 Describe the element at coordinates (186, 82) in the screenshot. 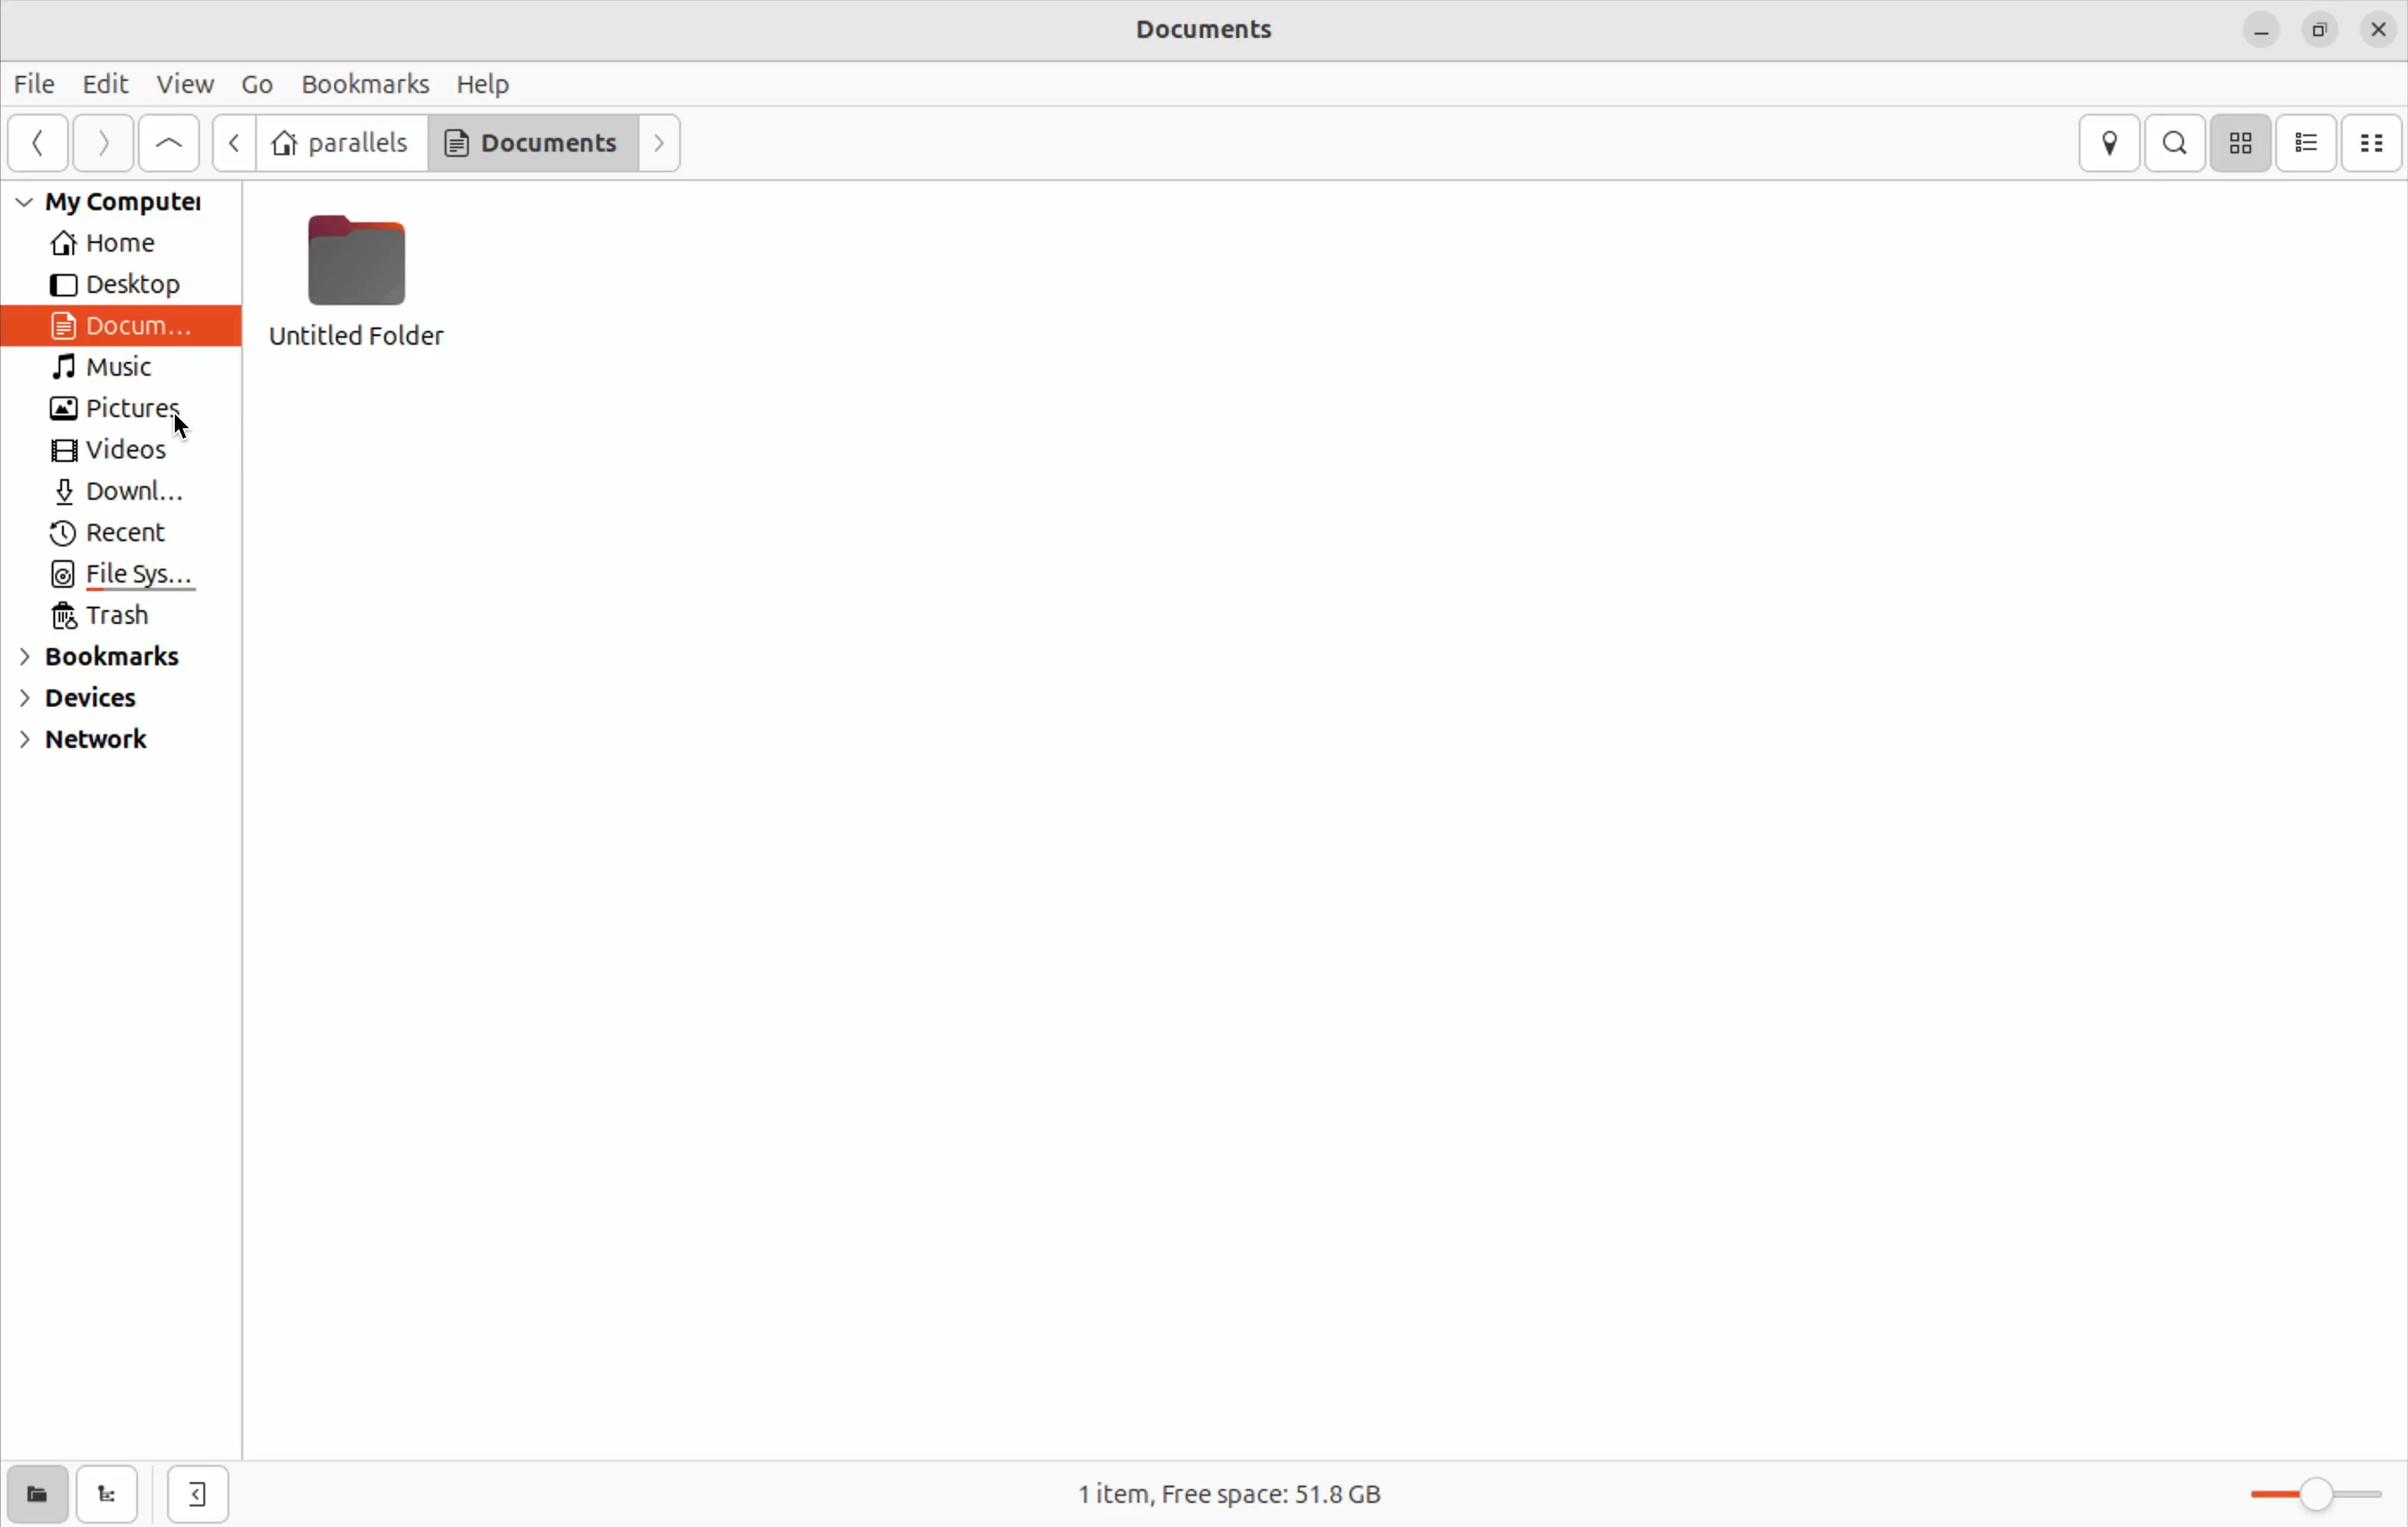

I see `View` at that location.